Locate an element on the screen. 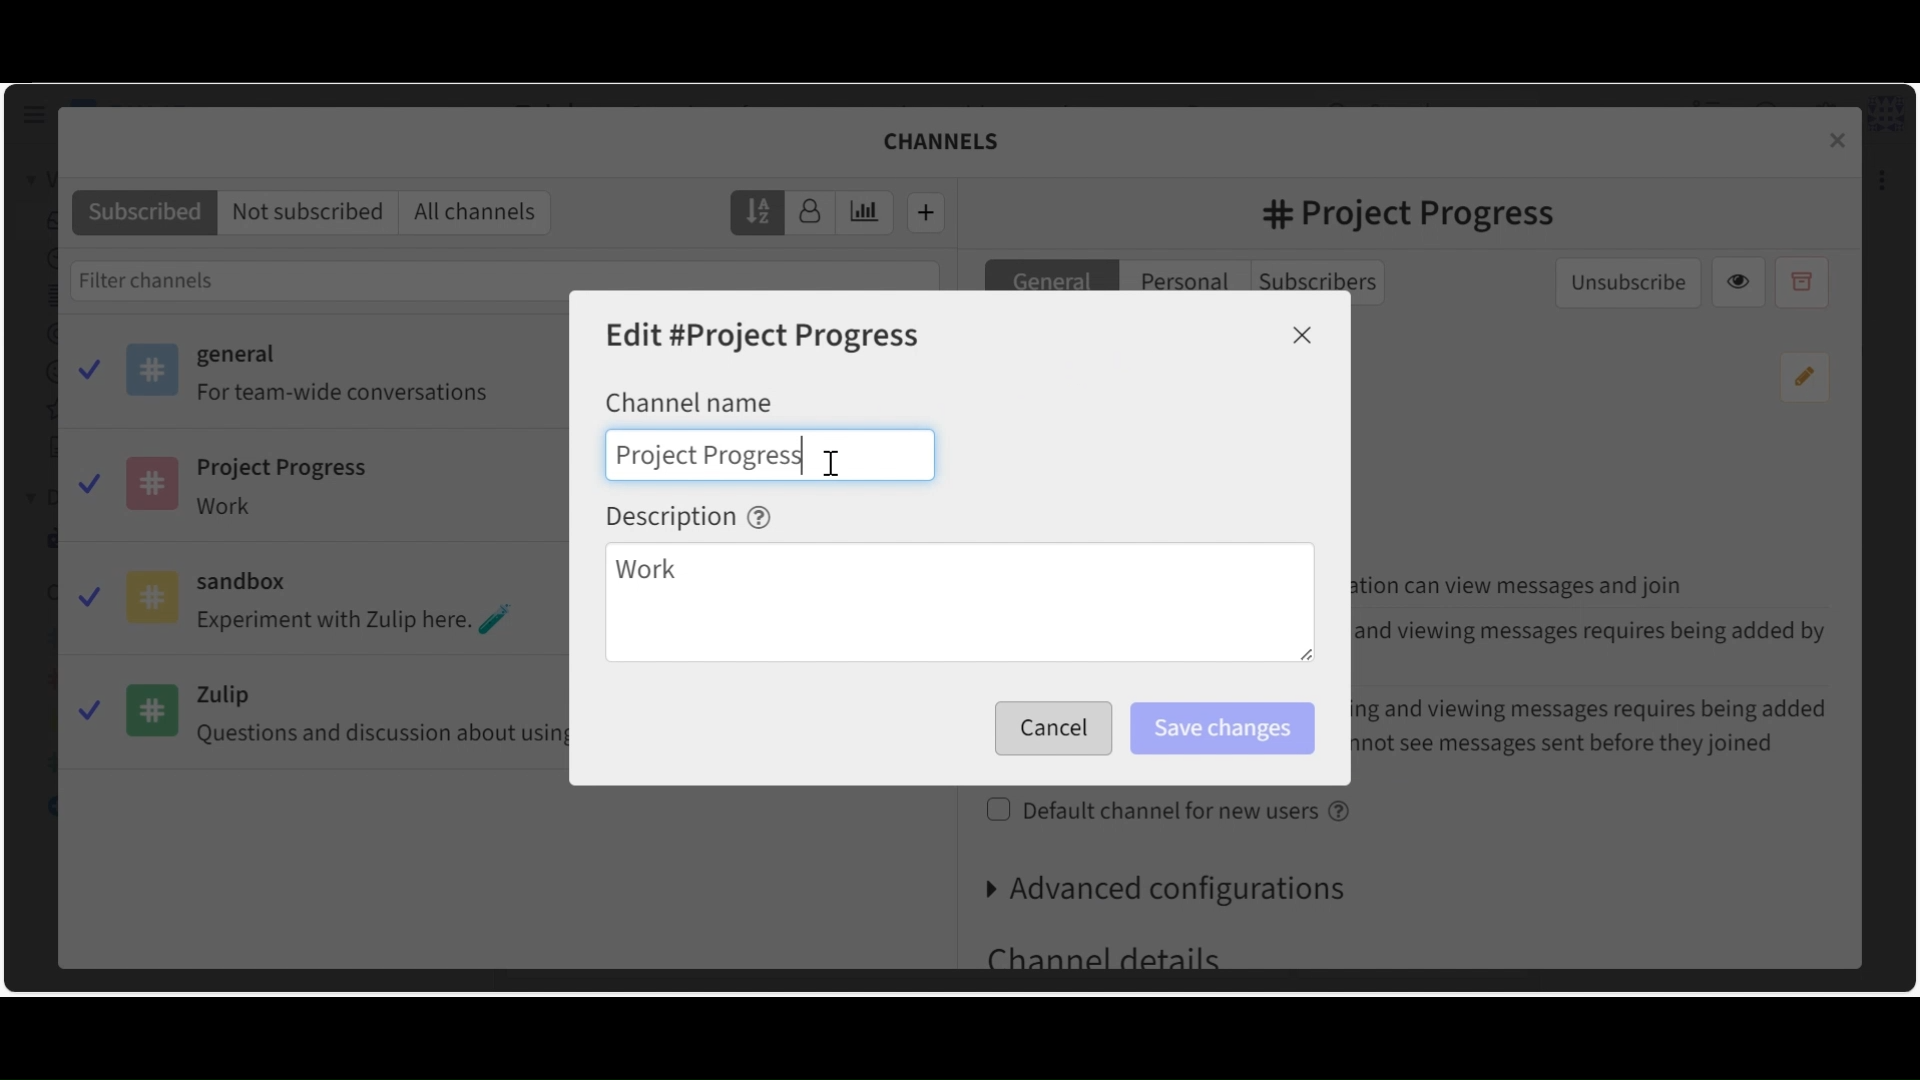  Channel Name is located at coordinates (689, 401).